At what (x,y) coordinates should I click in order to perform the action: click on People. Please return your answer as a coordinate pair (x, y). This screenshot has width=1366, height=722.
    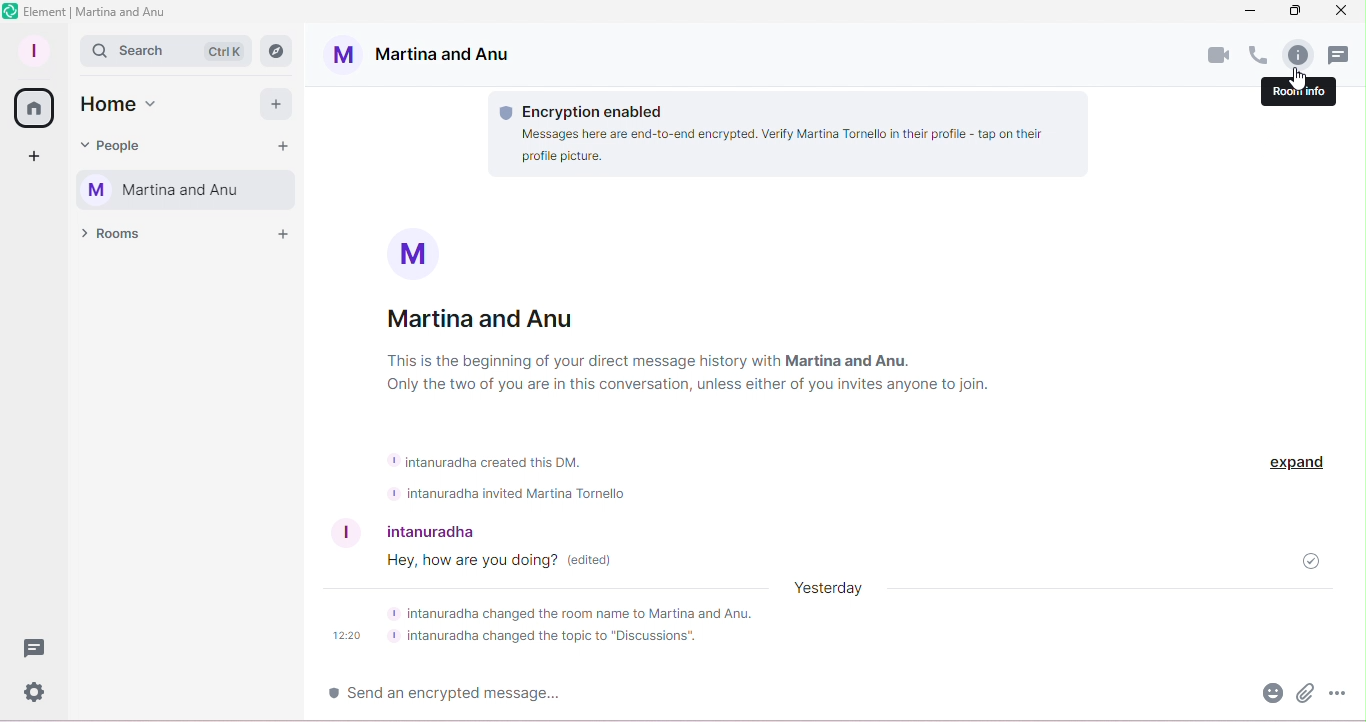
    Looking at the image, I should click on (116, 147).